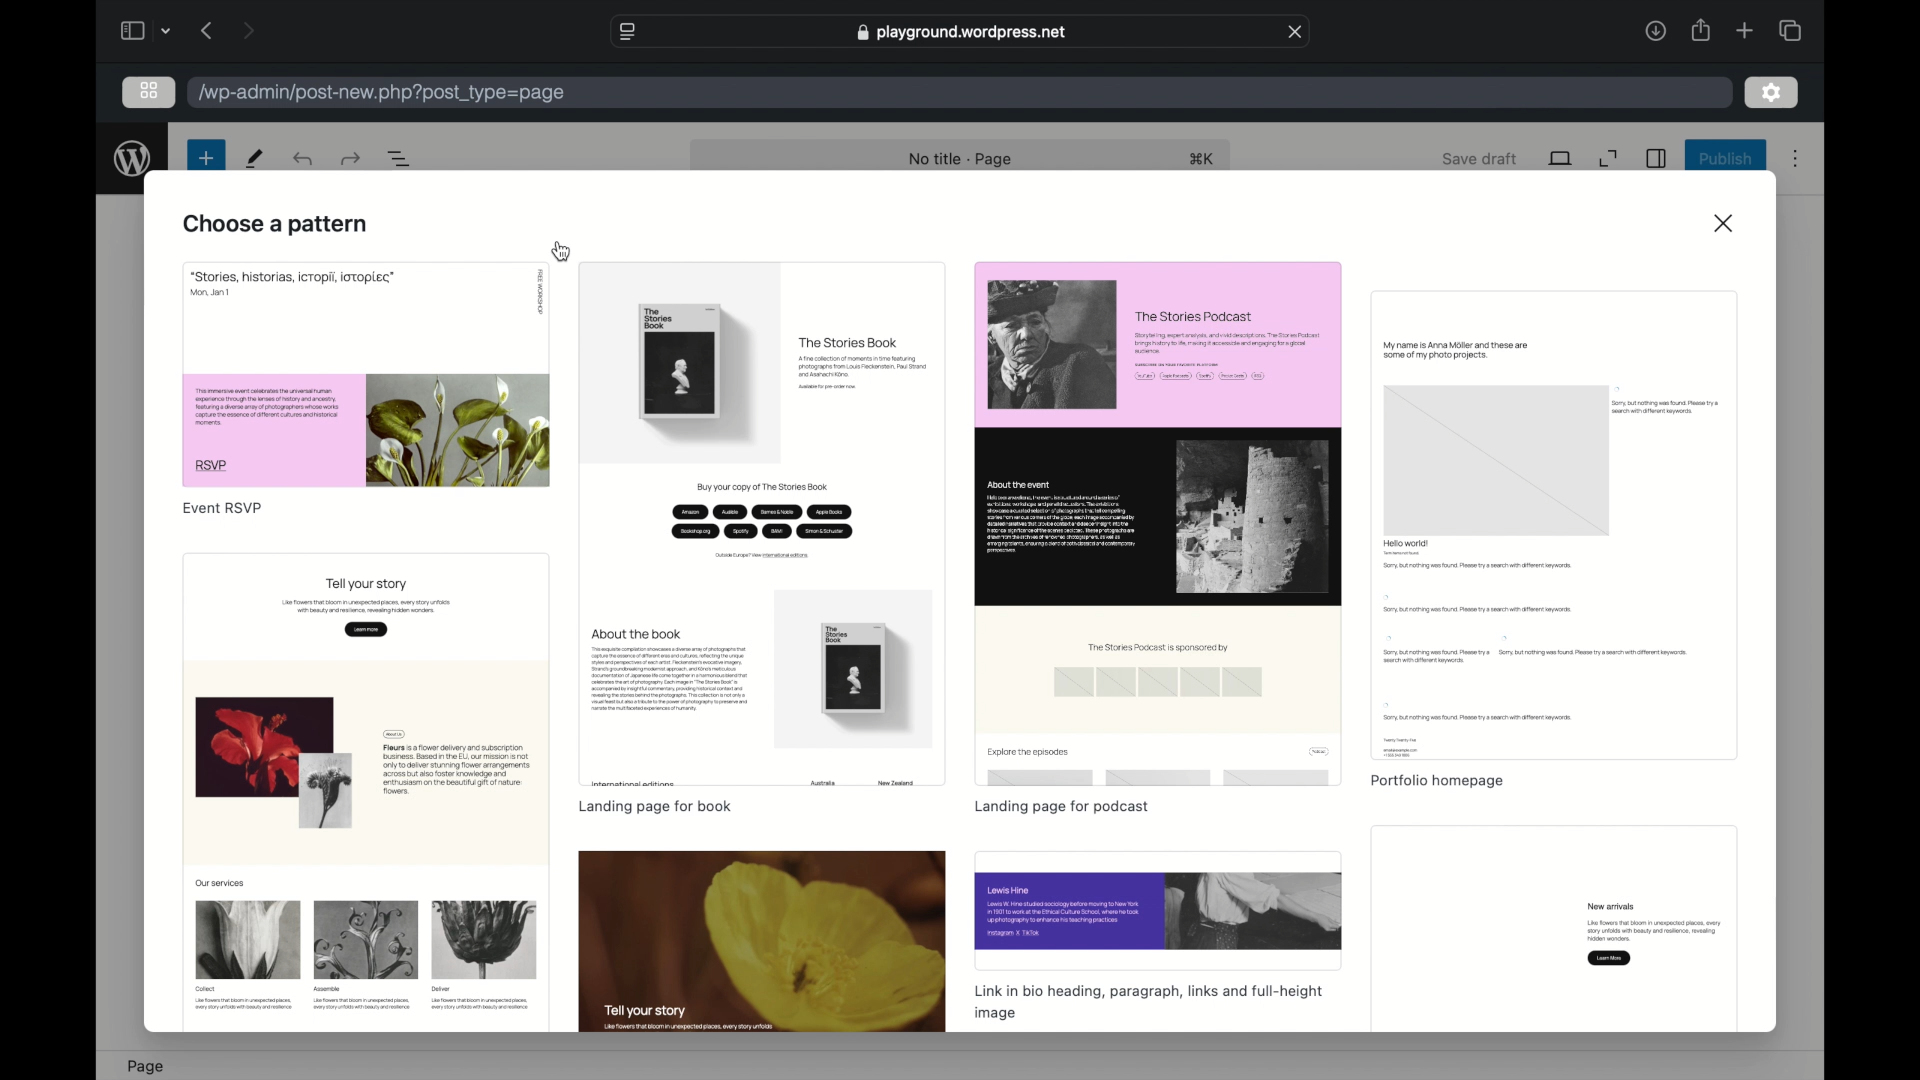  What do you see at coordinates (1554, 525) in the screenshot?
I see `preview` at bounding box center [1554, 525].